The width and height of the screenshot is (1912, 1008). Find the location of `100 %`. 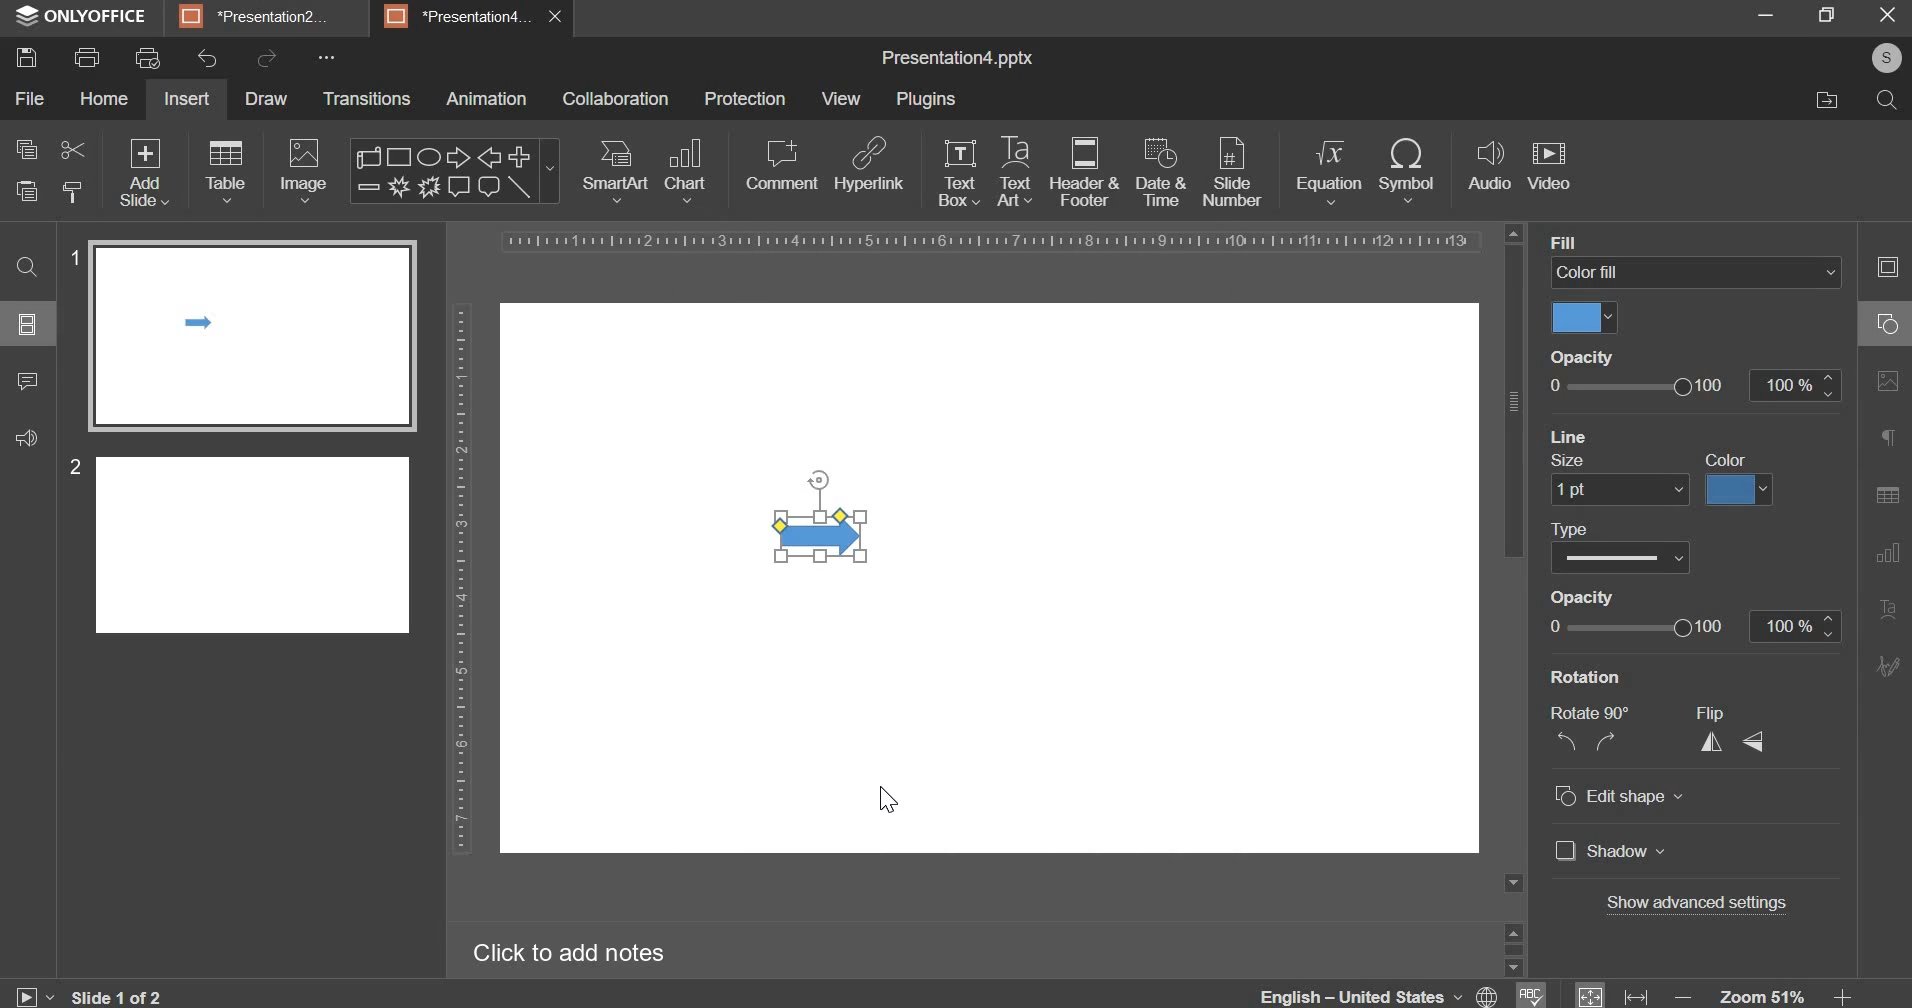

100 % is located at coordinates (1790, 625).